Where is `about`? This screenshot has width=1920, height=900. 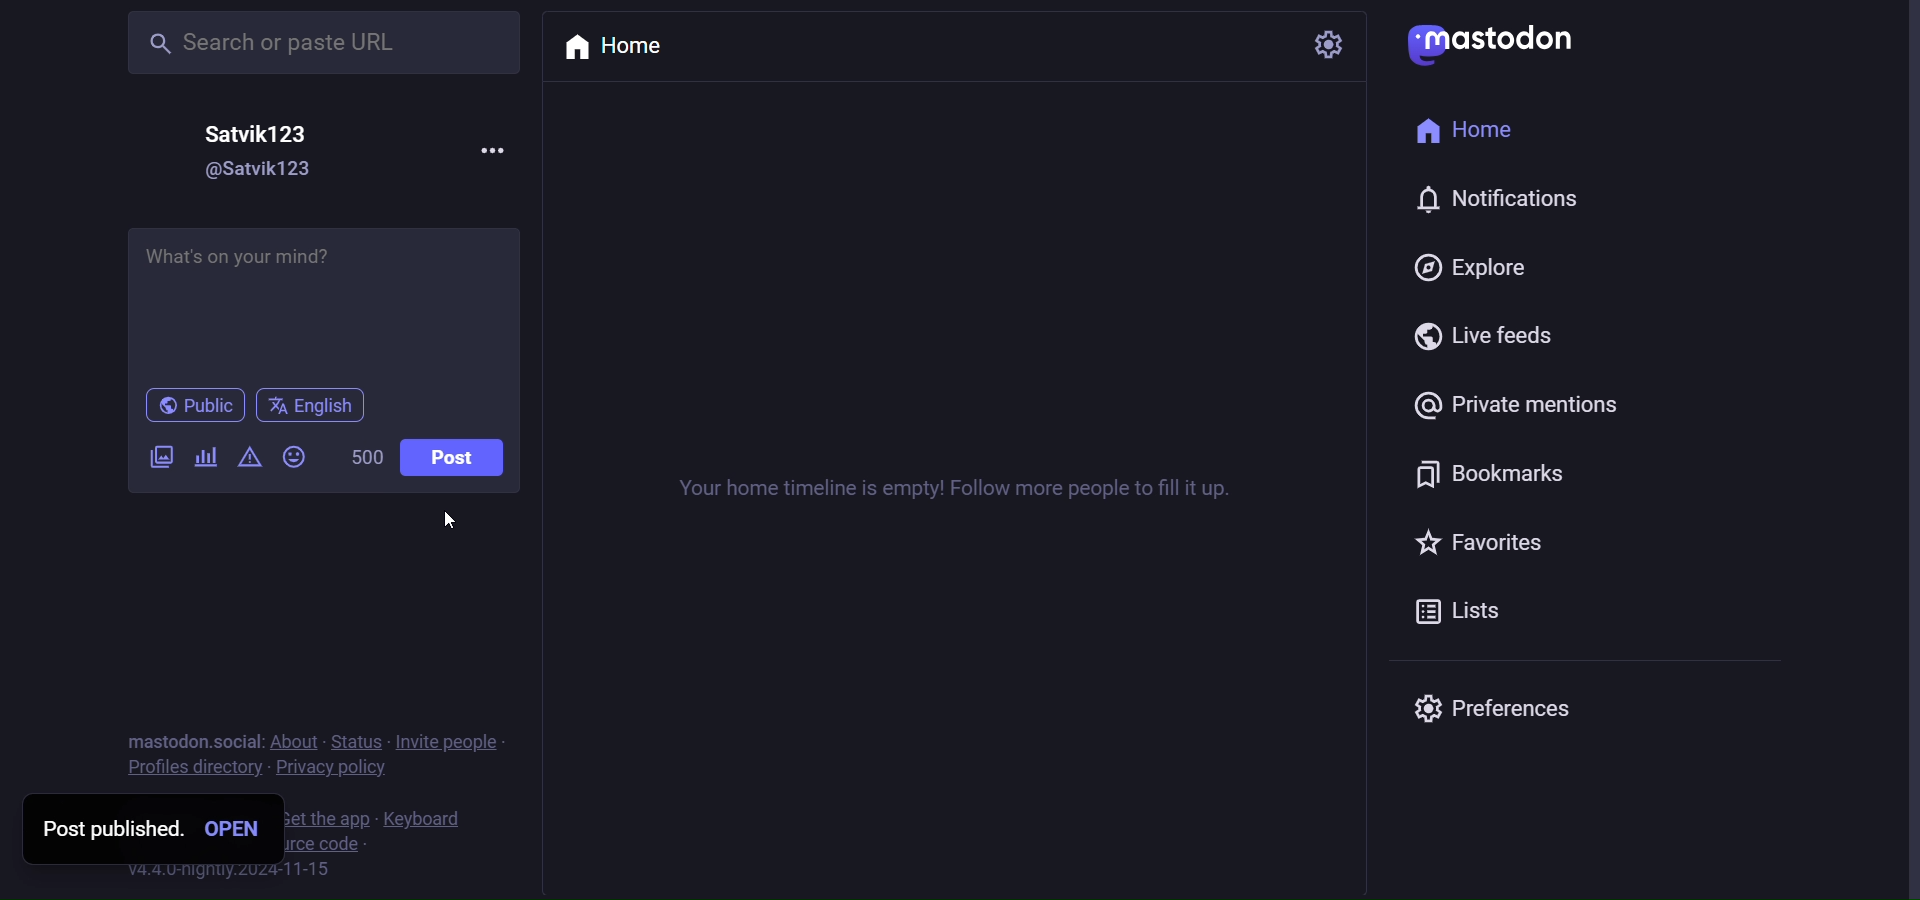
about is located at coordinates (299, 743).